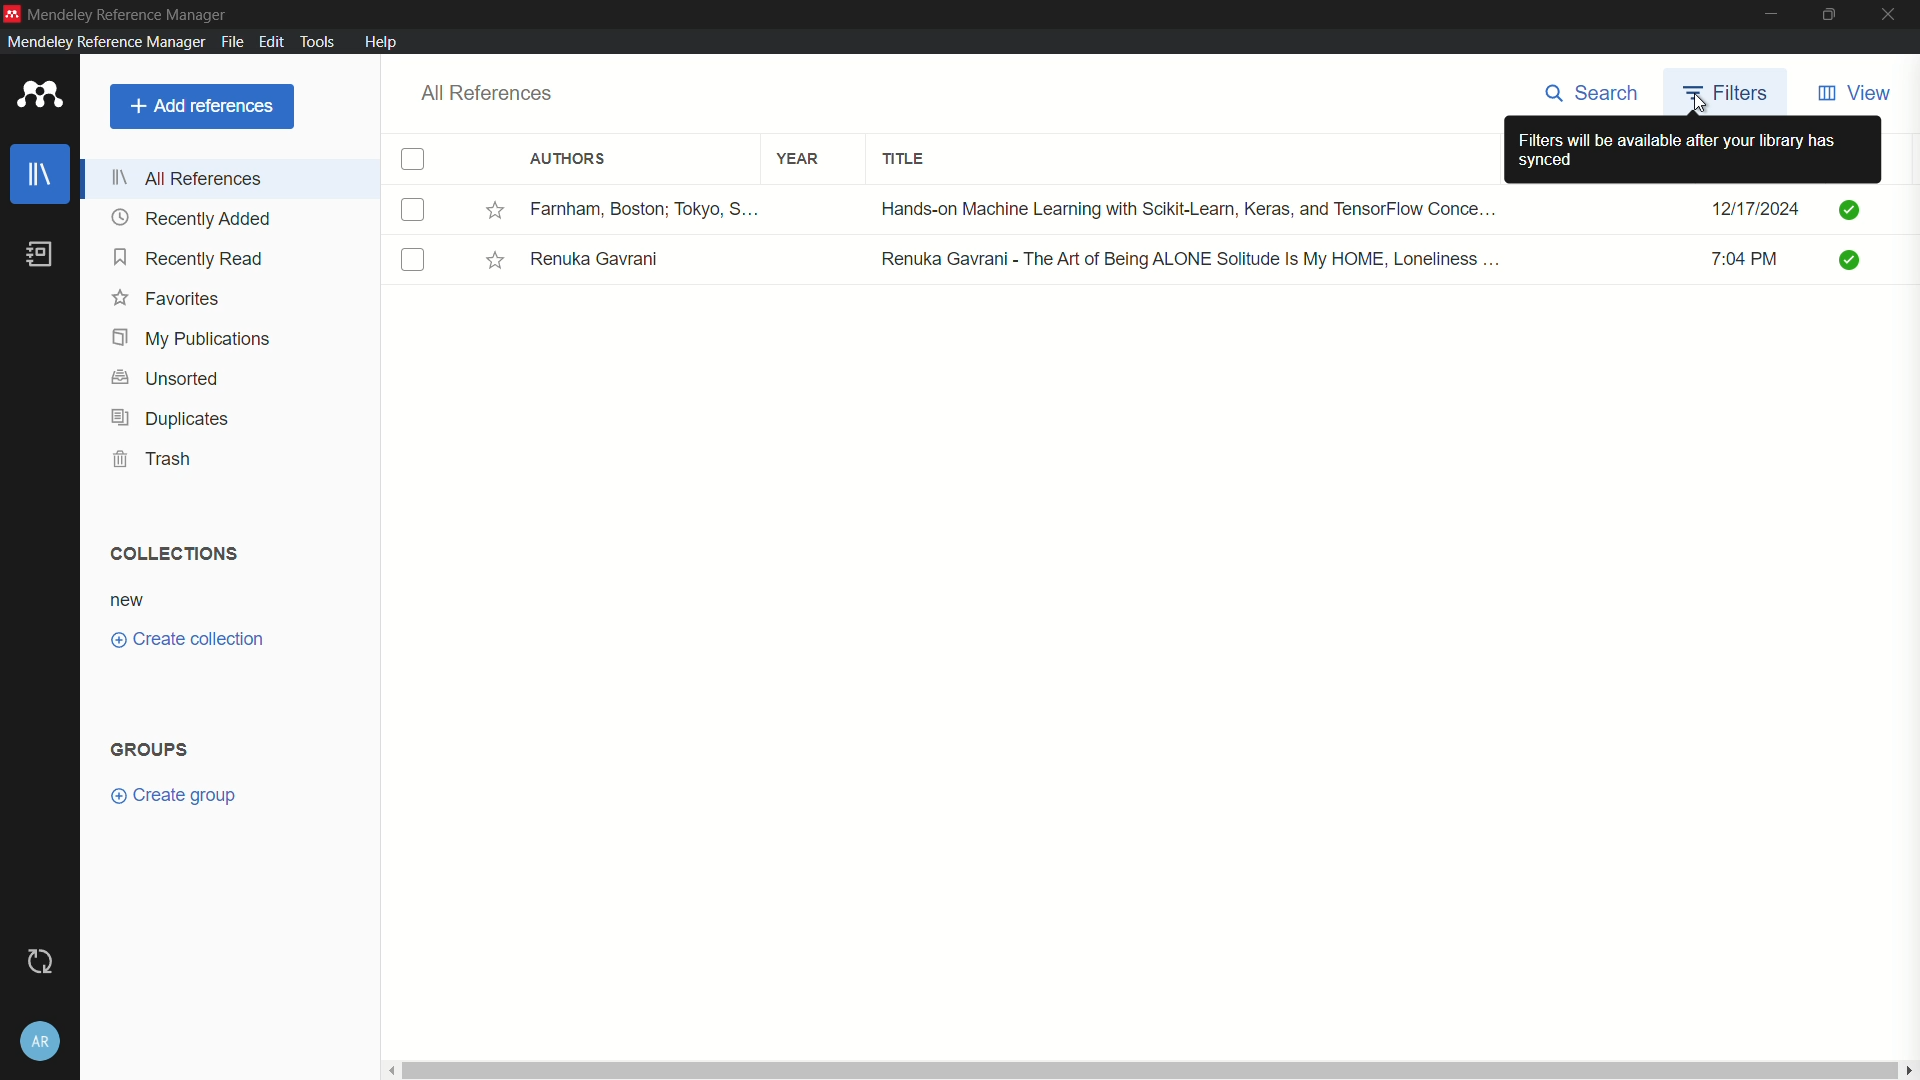 The height and width of the screenshot is (1080, 1920). Describe the element at coordinates (1852, 96) in the screenshot. I see `view` at that location.